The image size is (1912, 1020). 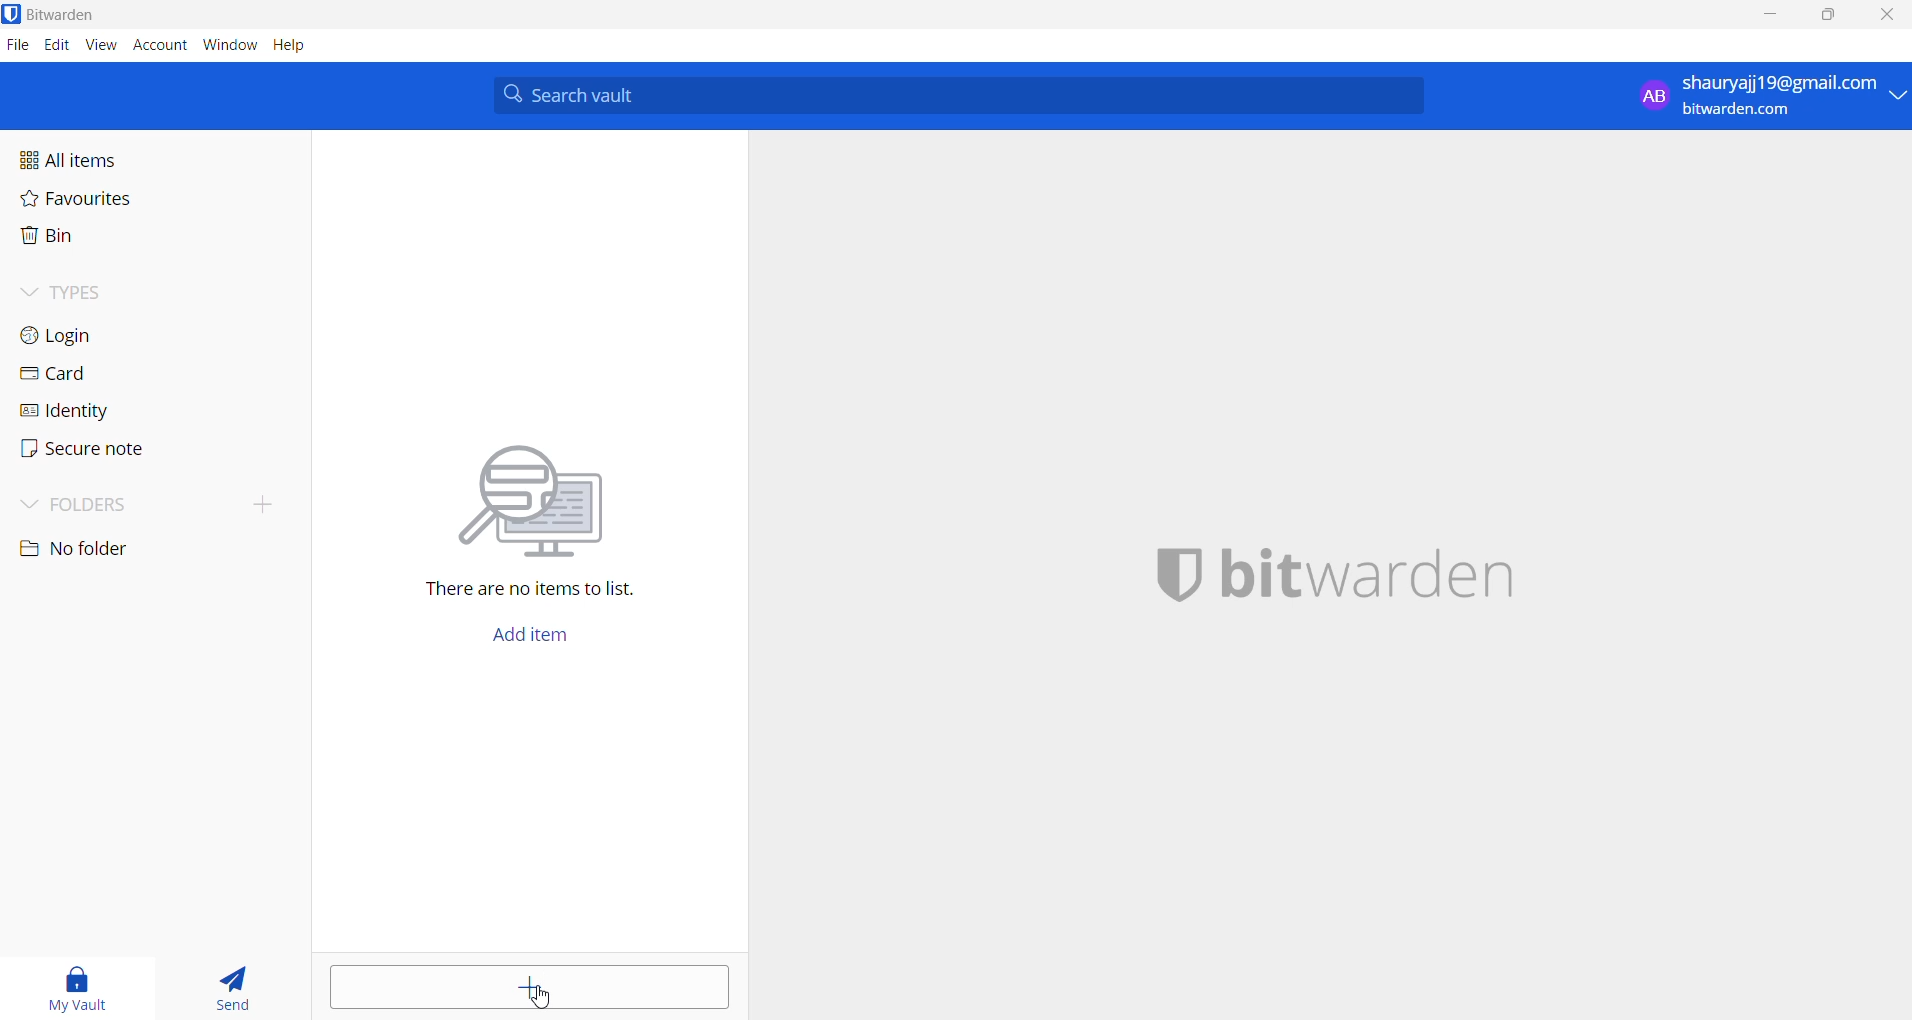 What do you see at coordinates (120, 507) in the screenshot?
I see `folders` at bounding box center [120, 507].